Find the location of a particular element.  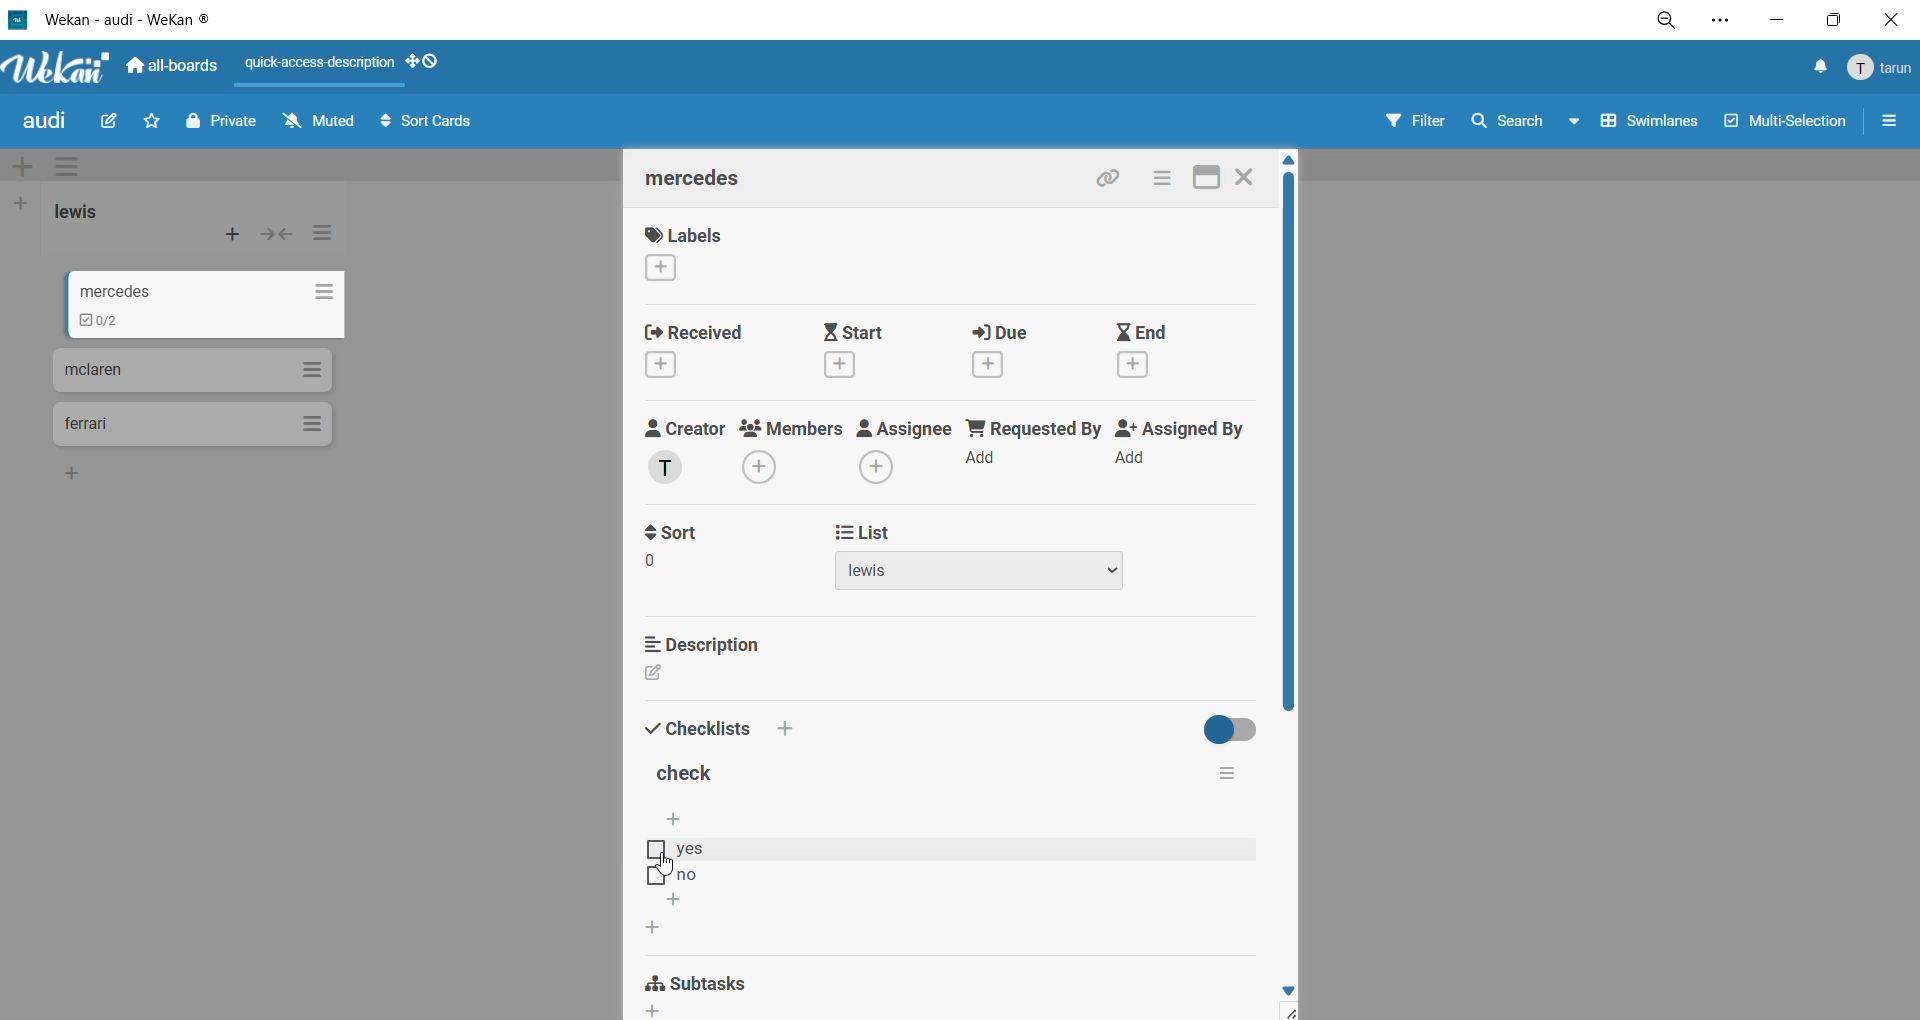

labels is located at coordinates (700, 250).